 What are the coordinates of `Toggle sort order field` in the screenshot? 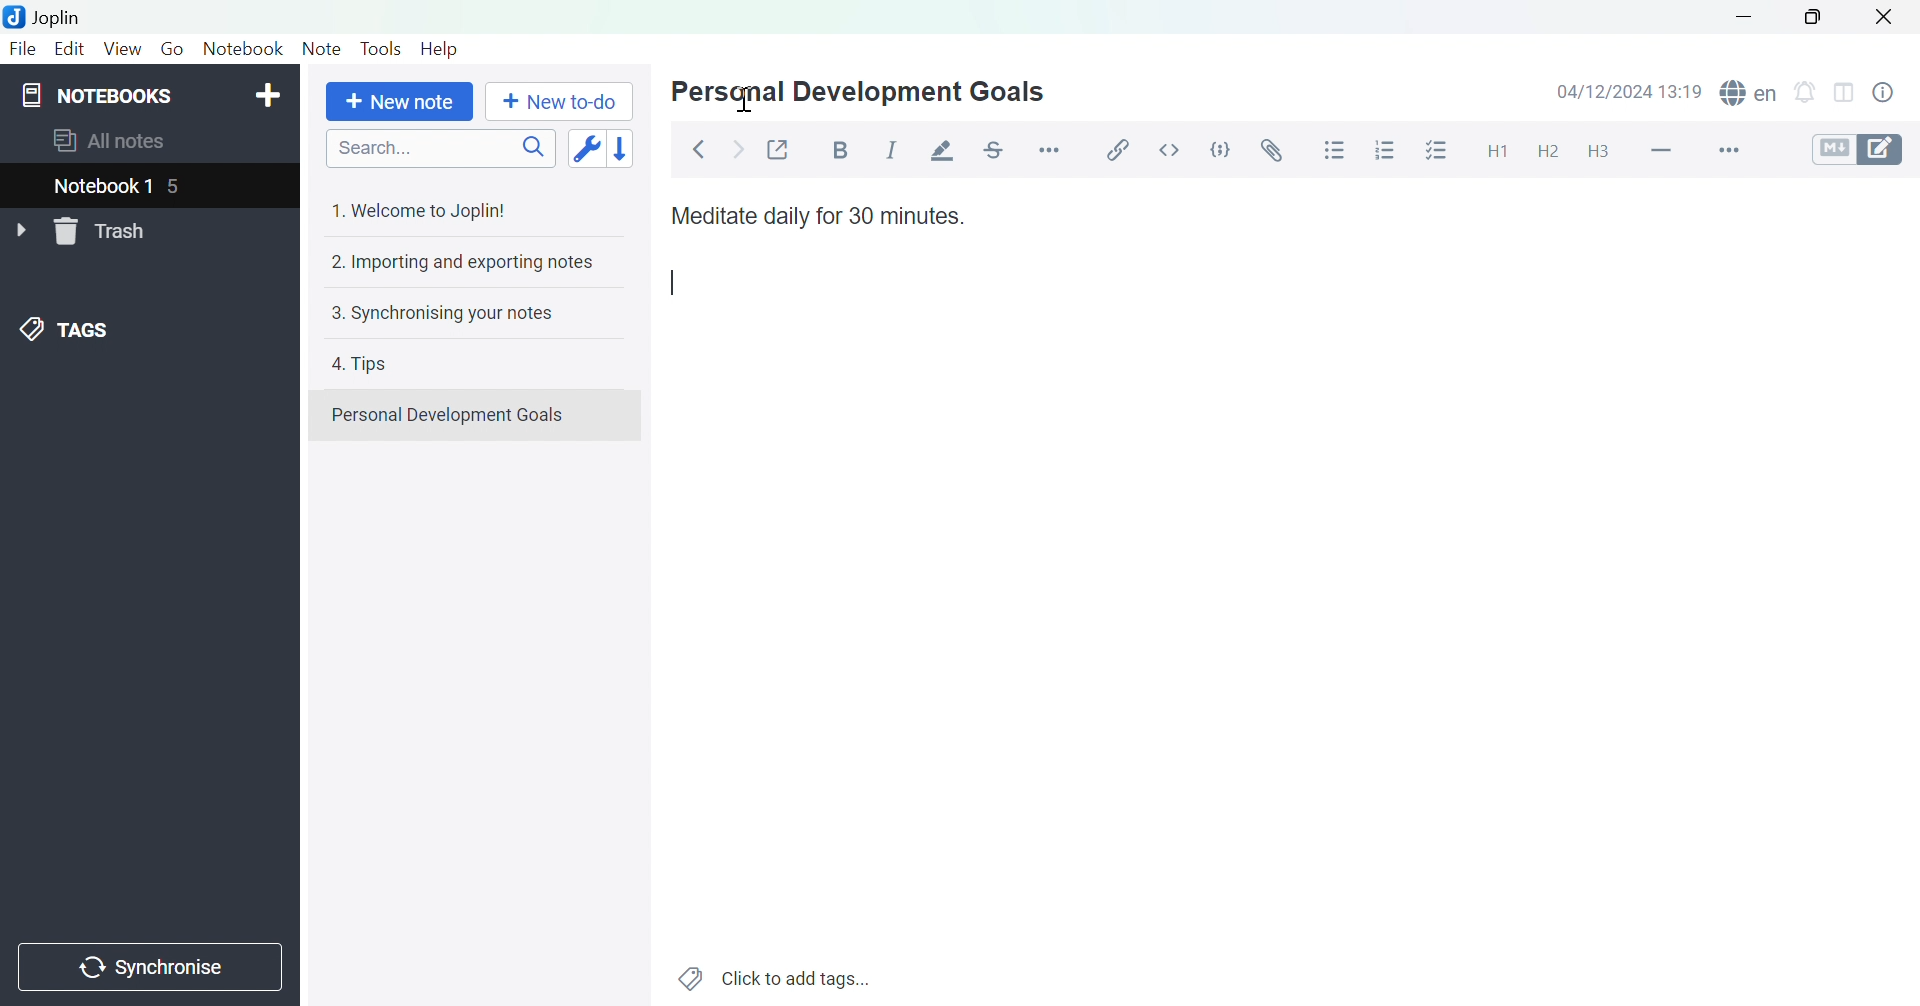 It's located at (584, 147).